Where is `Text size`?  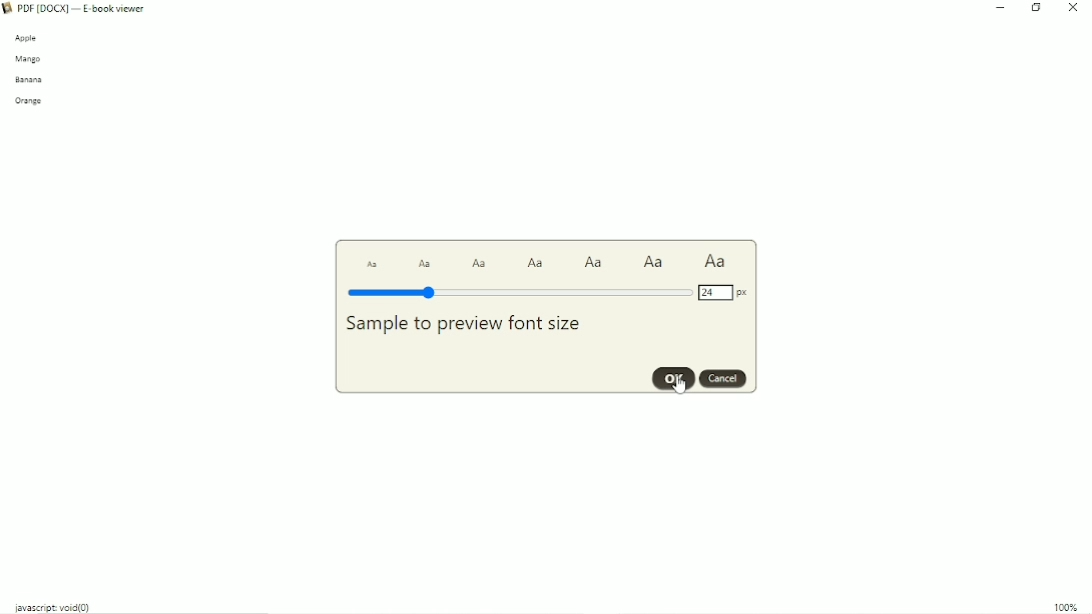
Text size is located at coordinates (372, 264).